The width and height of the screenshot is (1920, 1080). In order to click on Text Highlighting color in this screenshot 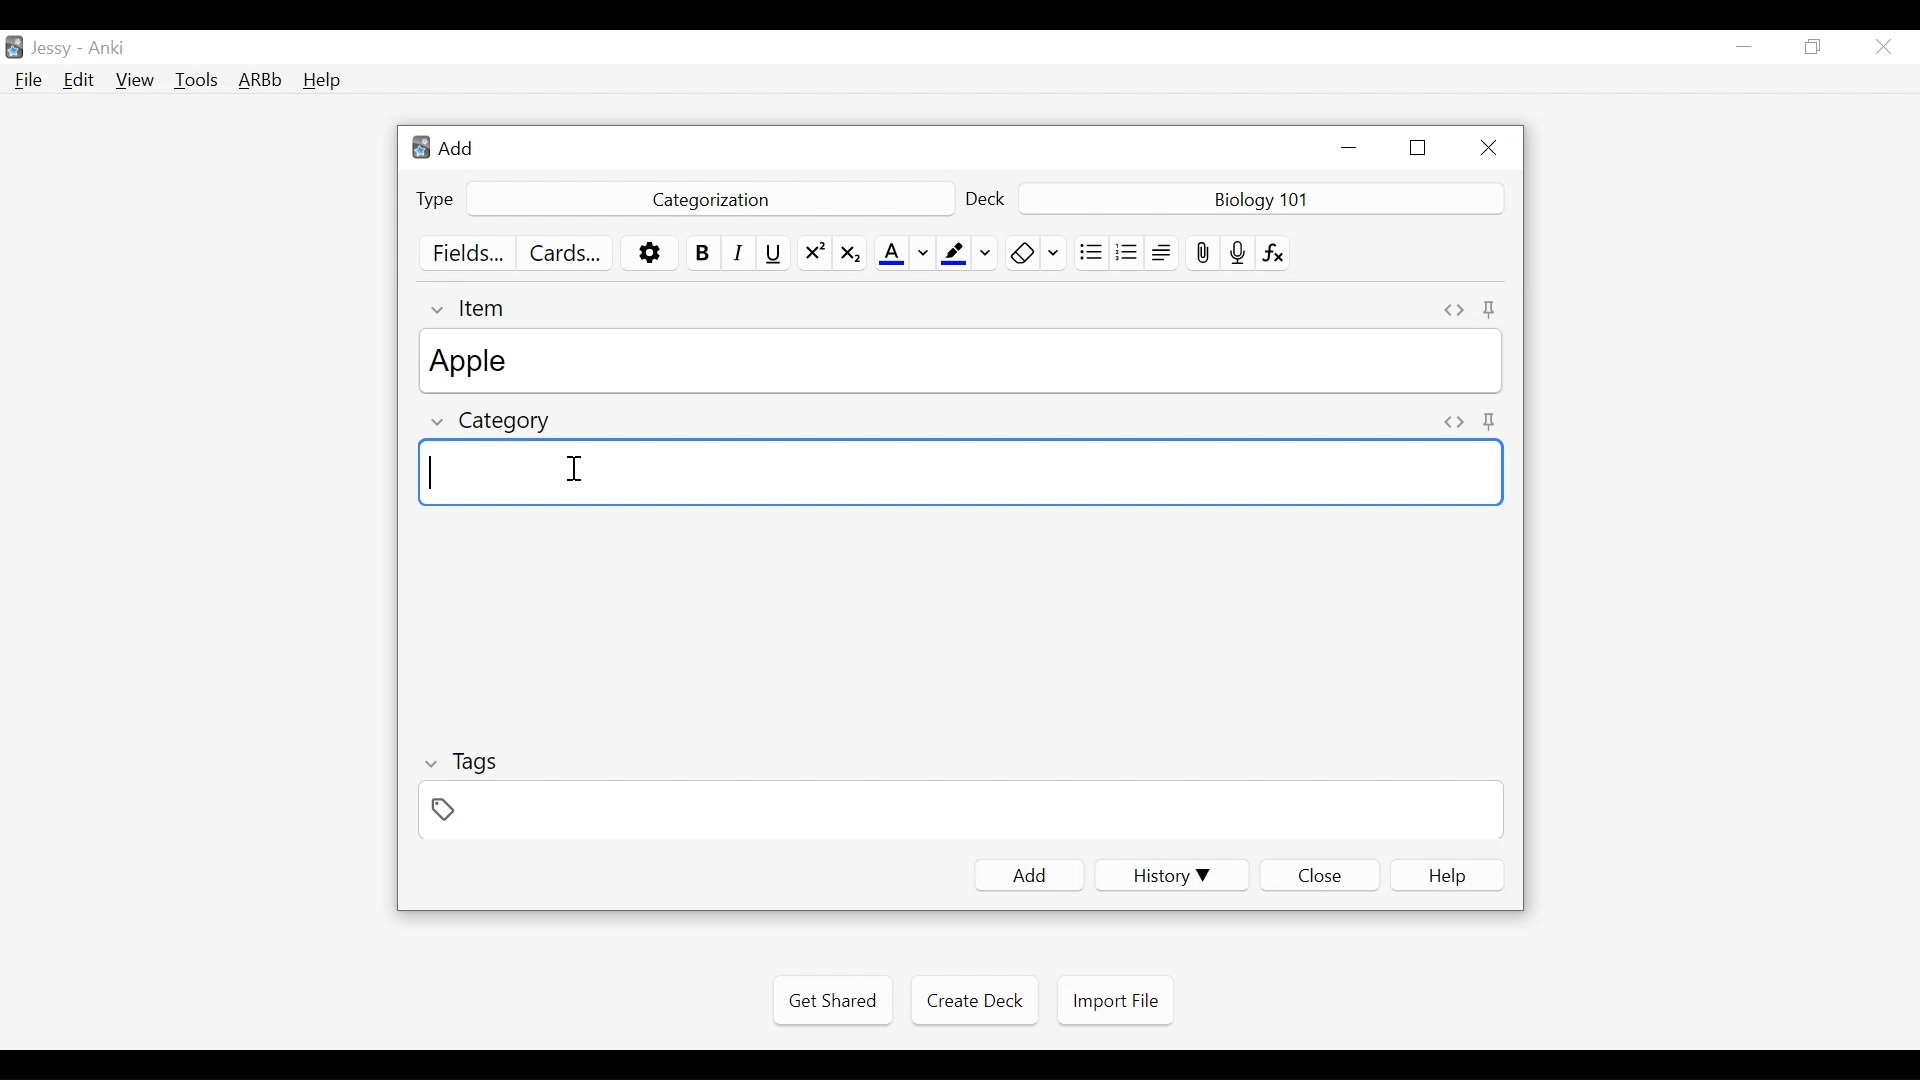, I will do `click(968, 253)`.